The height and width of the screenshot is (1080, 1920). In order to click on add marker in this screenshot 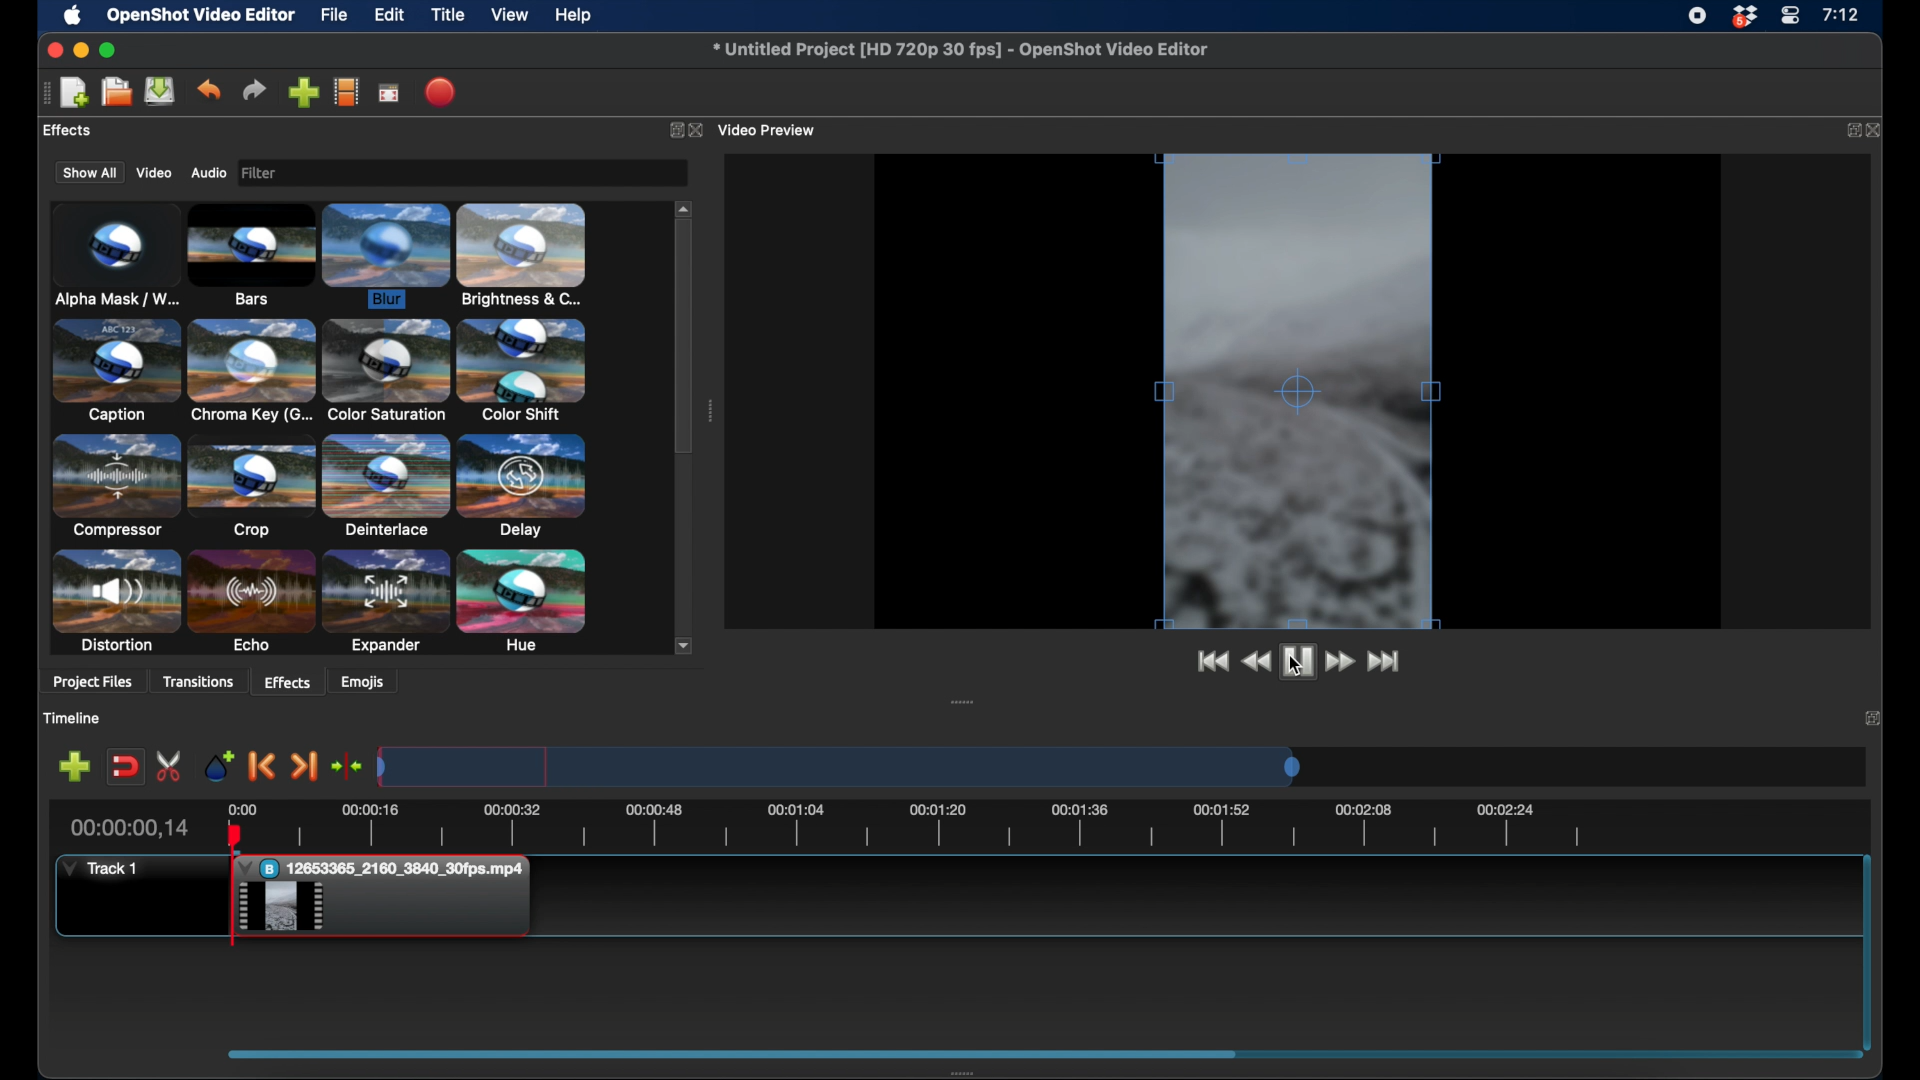, I will do `click(217, 765)`.